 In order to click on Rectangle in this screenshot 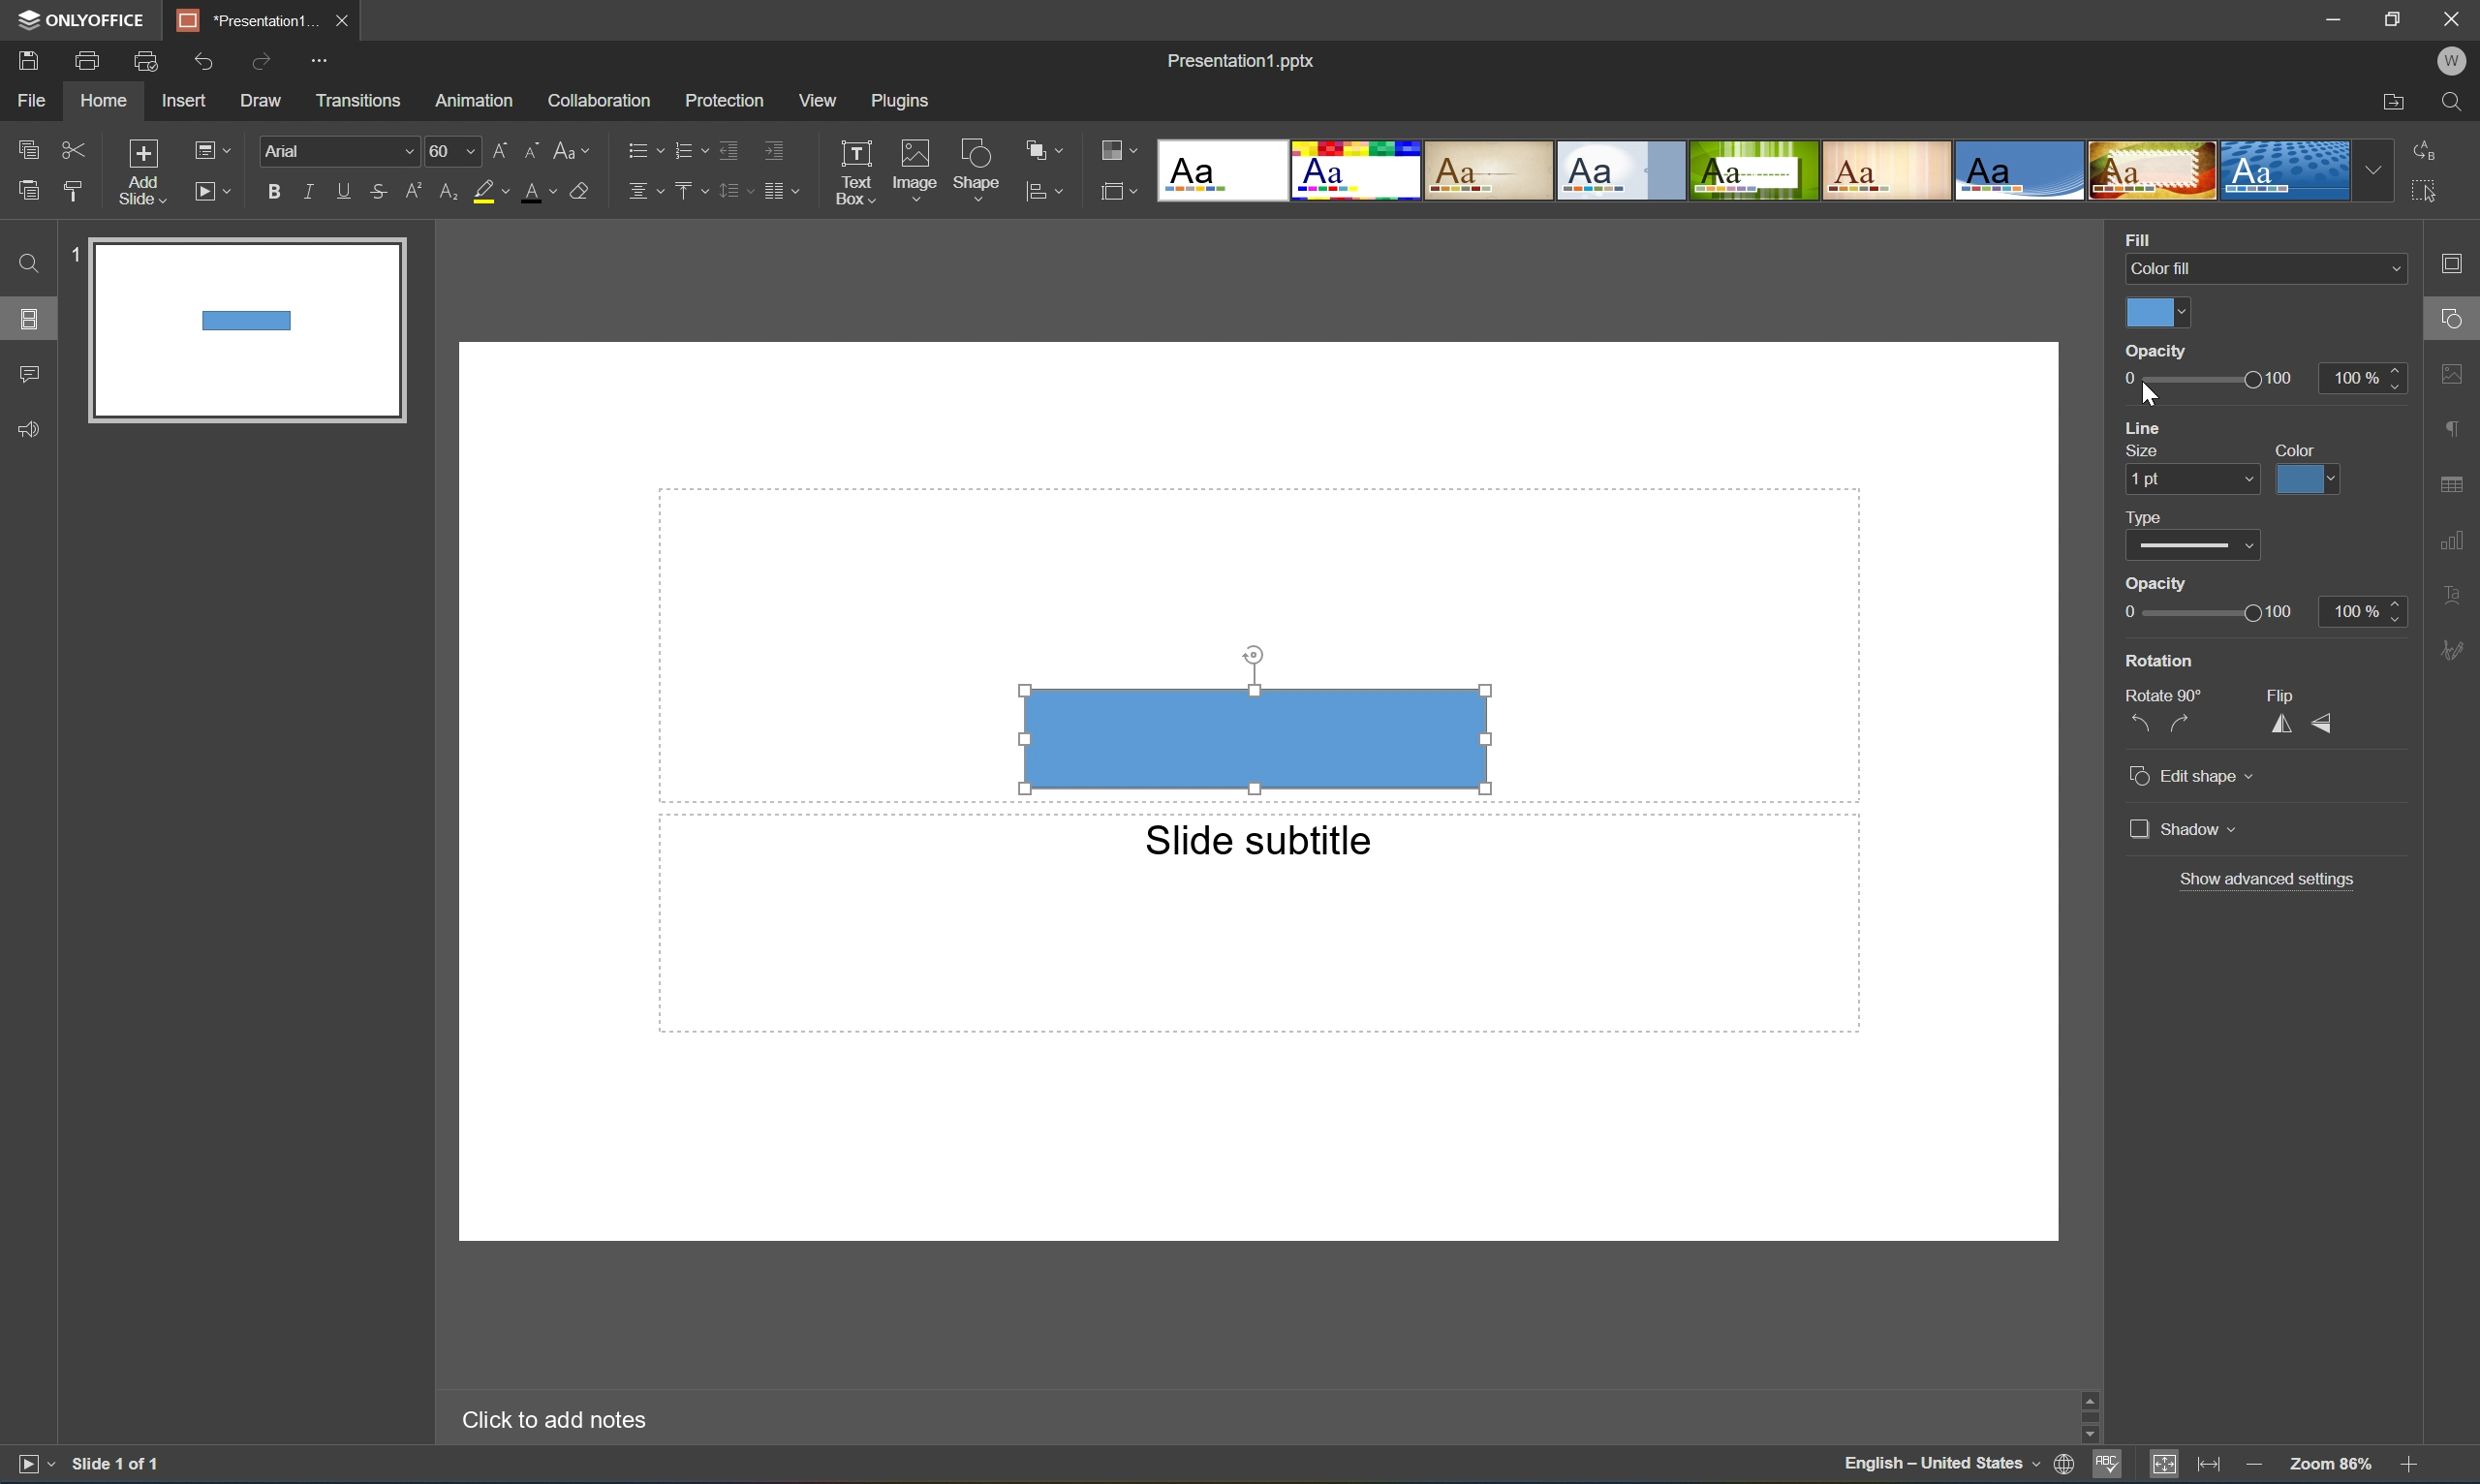, I will do `click(1254, 739)`.